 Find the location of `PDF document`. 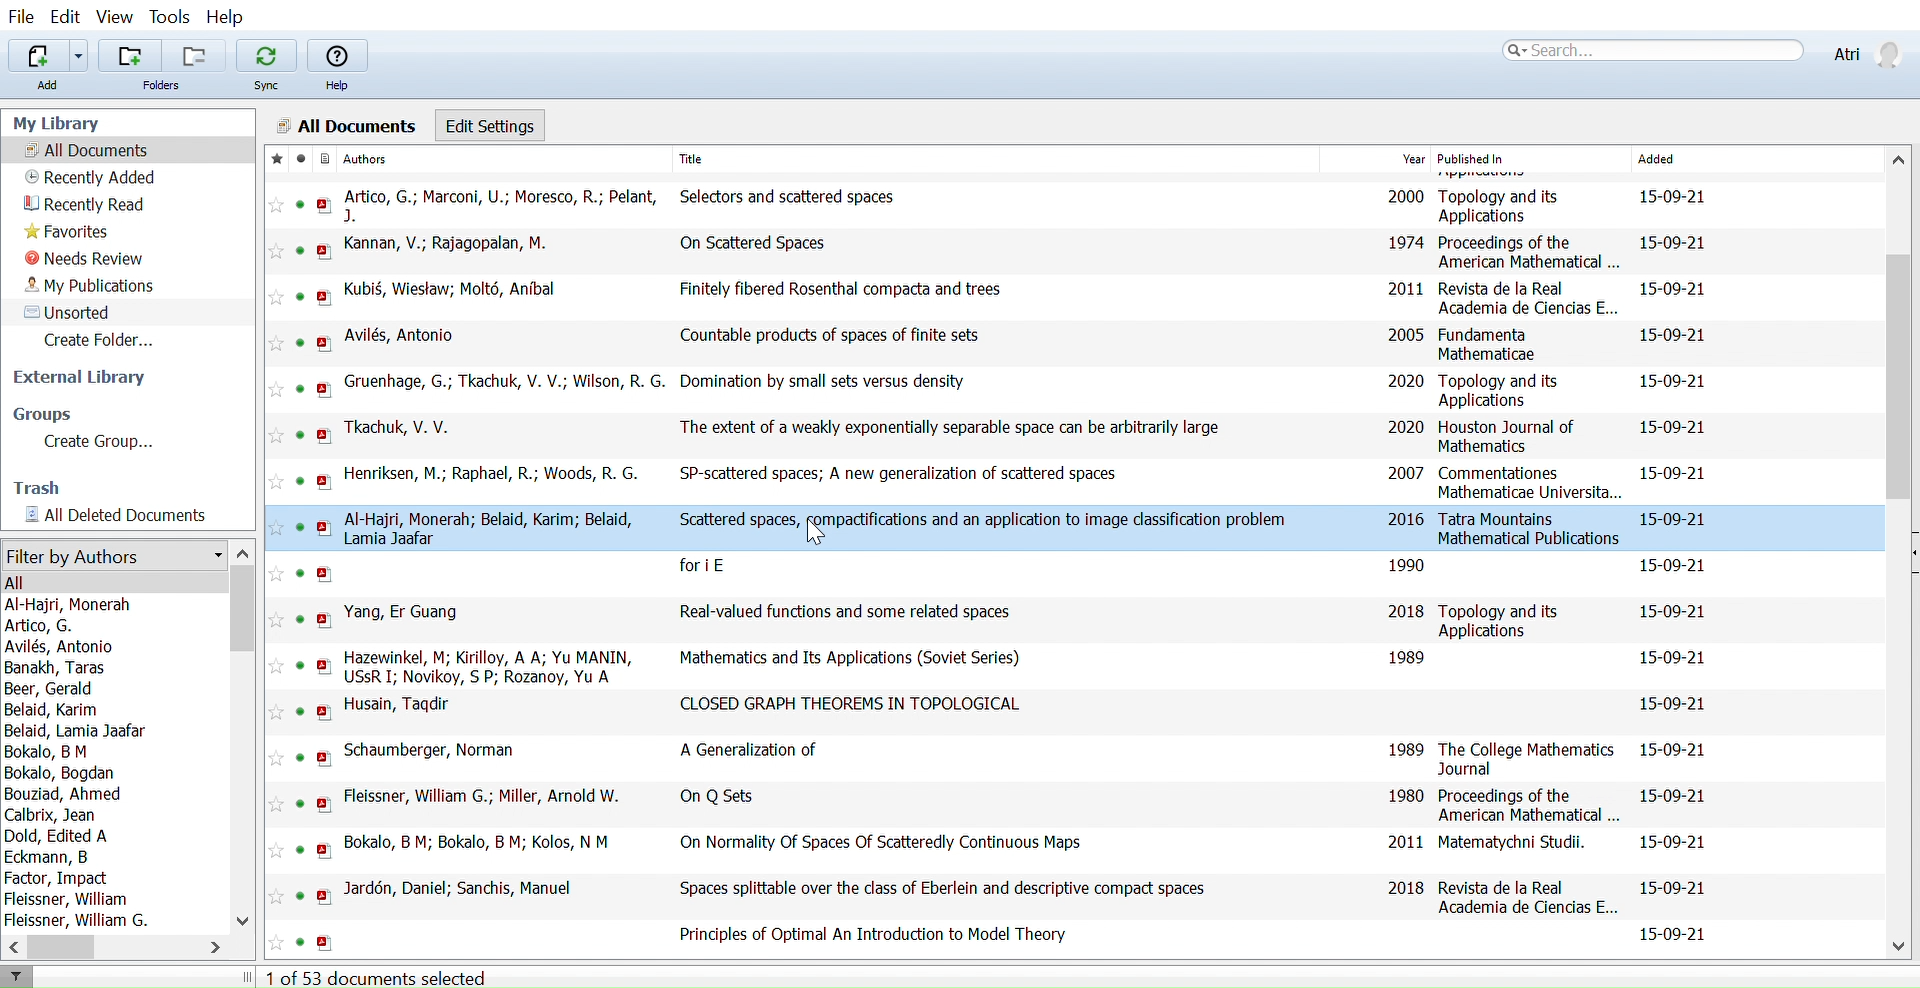

PDF document is located at coordinates (325, 713).